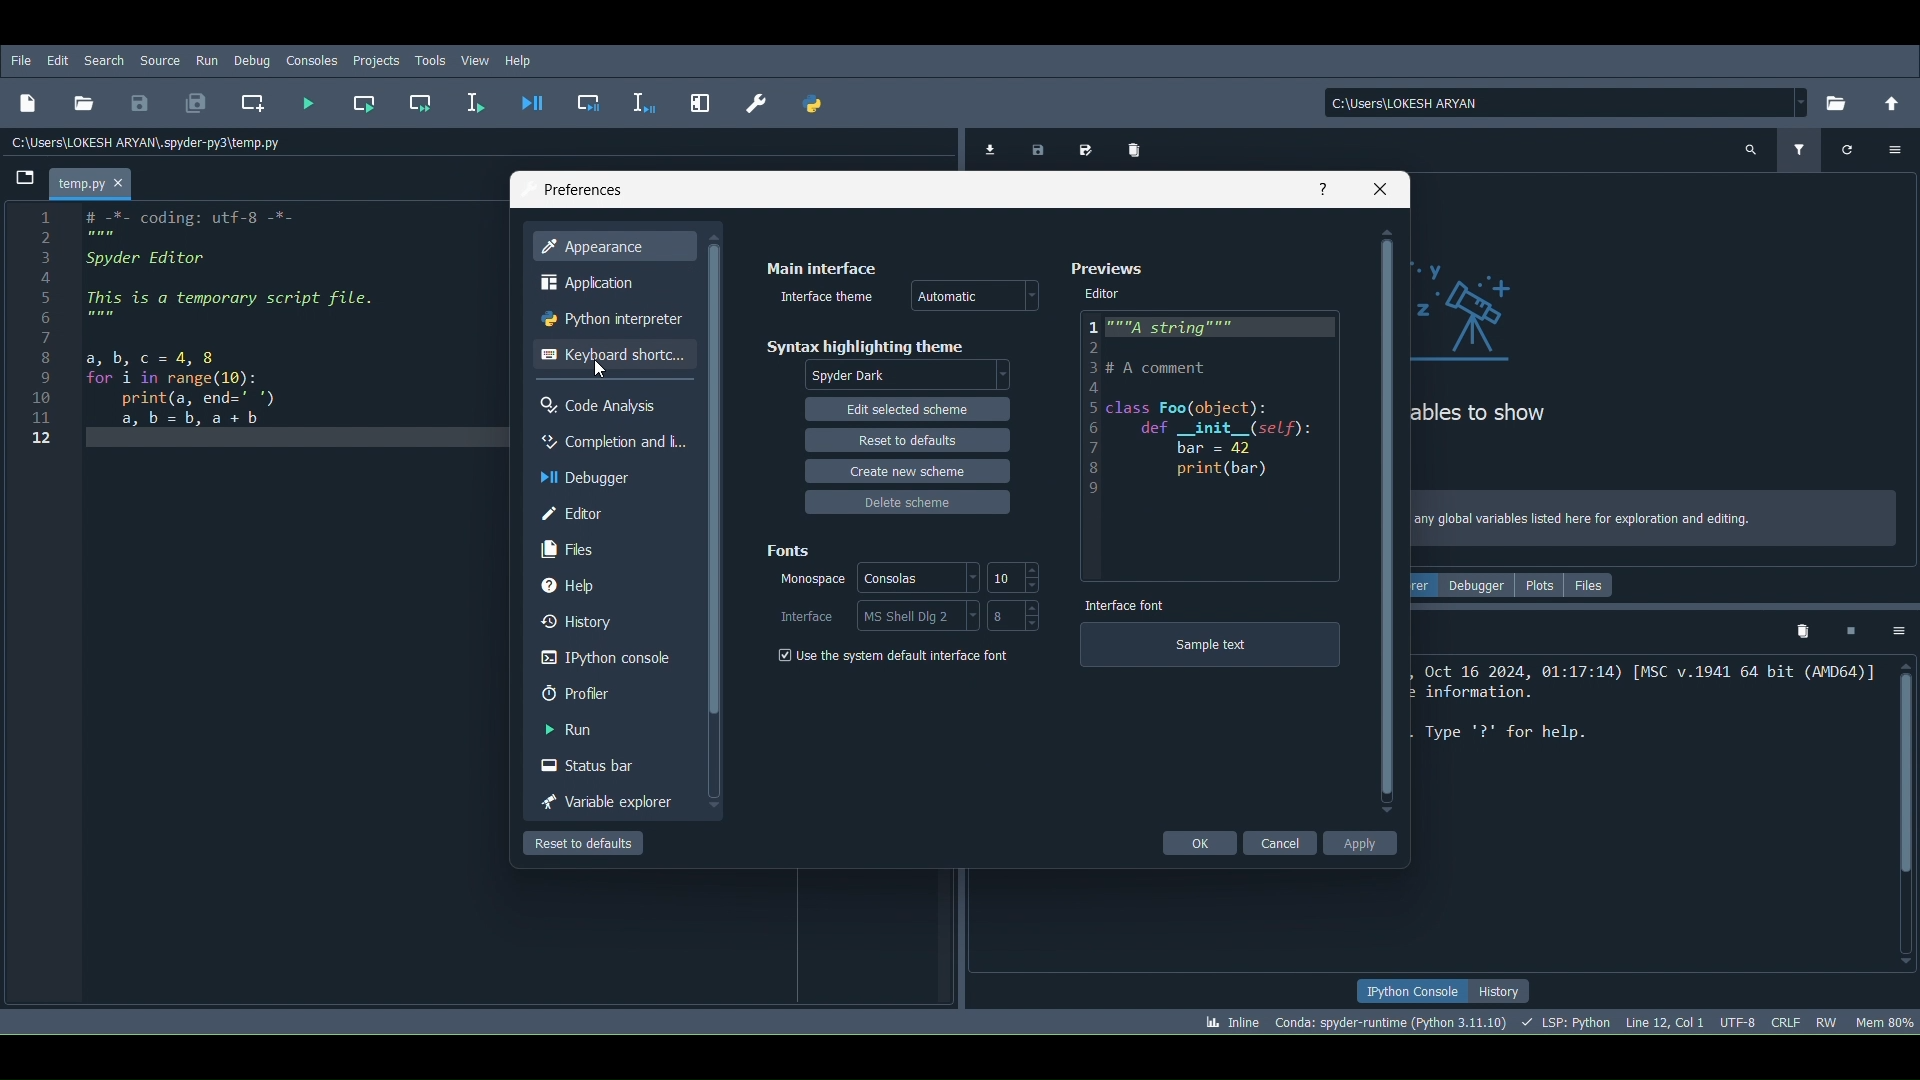 This screenshot has width=1920, height=1080. What do you see at coordinates (533, 97) in the screenshot?
I see `Debug file (Ctrl + F5)` at bounding box center [533, 97].